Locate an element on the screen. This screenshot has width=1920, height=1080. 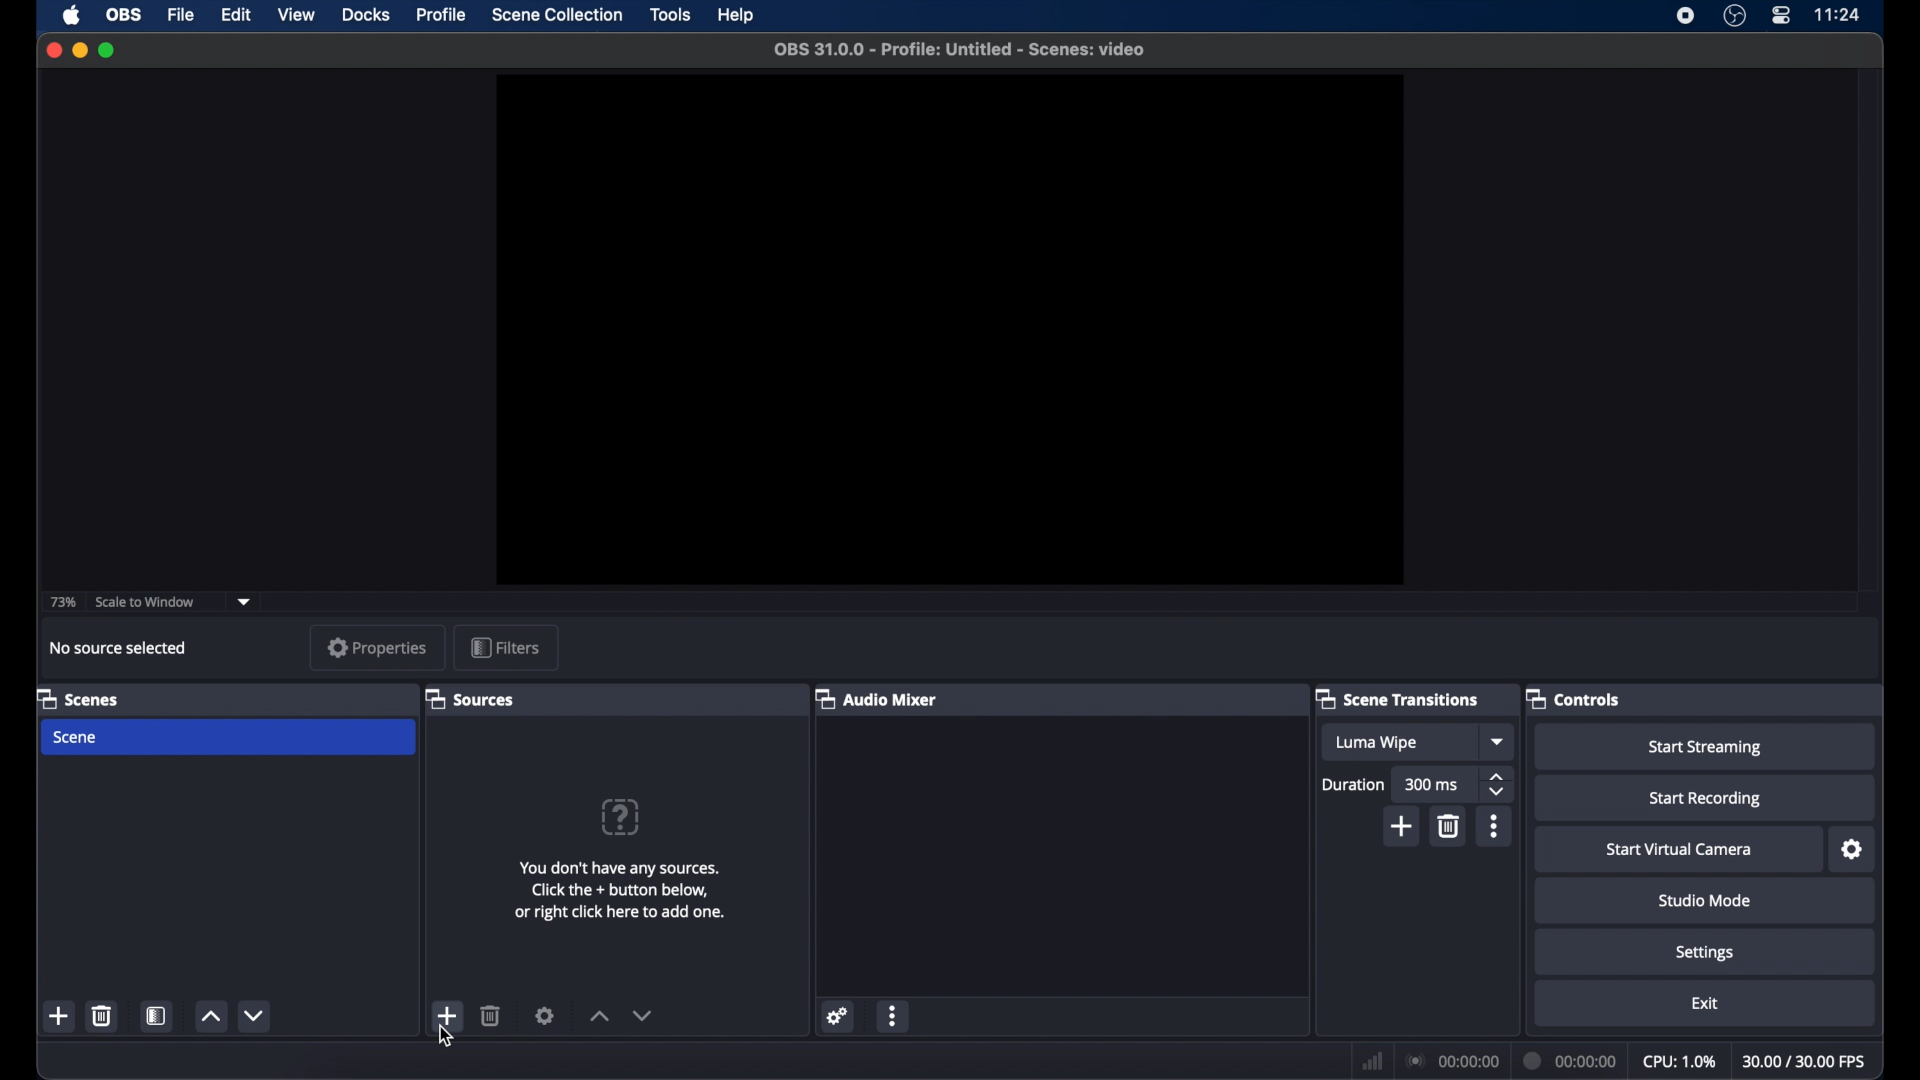
screen recorder icon is located at coordinates (1684, 15).